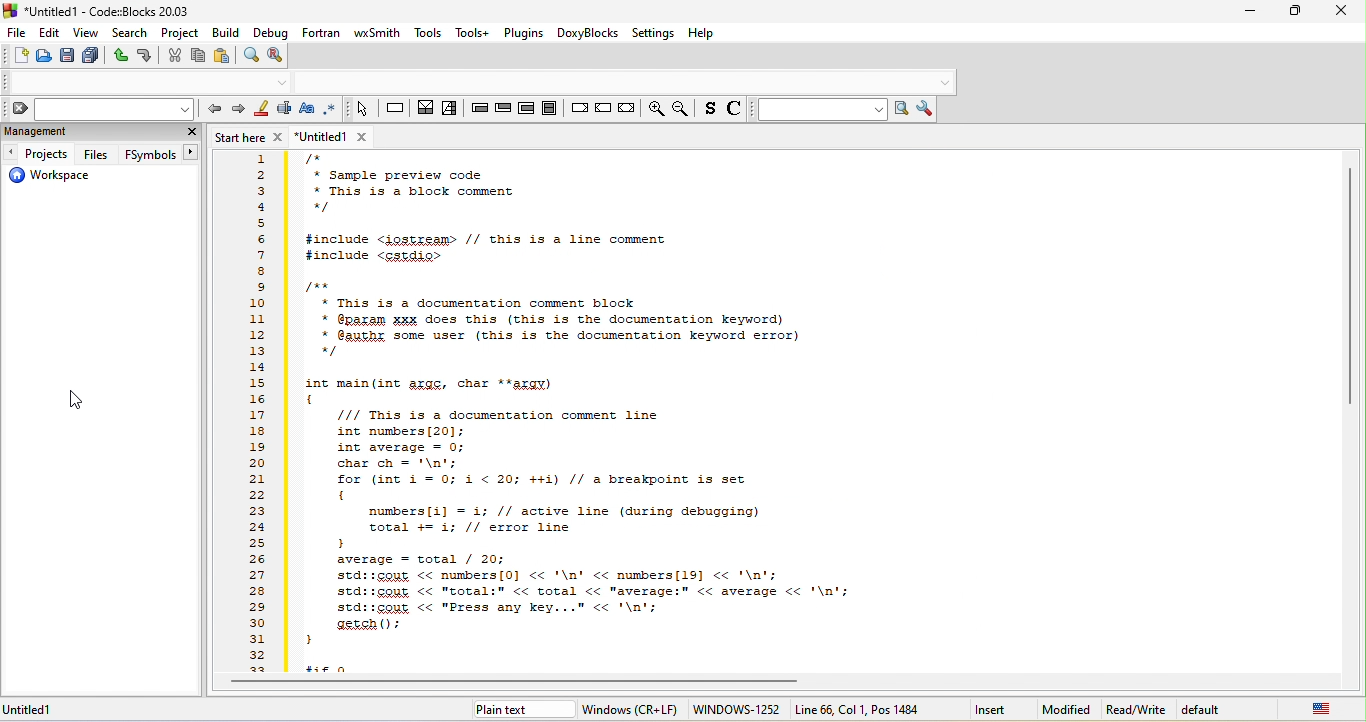 This screenshot has height=722, width=1366. Describe the element at coordinates (66, 57) in the screenshot. I see `save` at that location.